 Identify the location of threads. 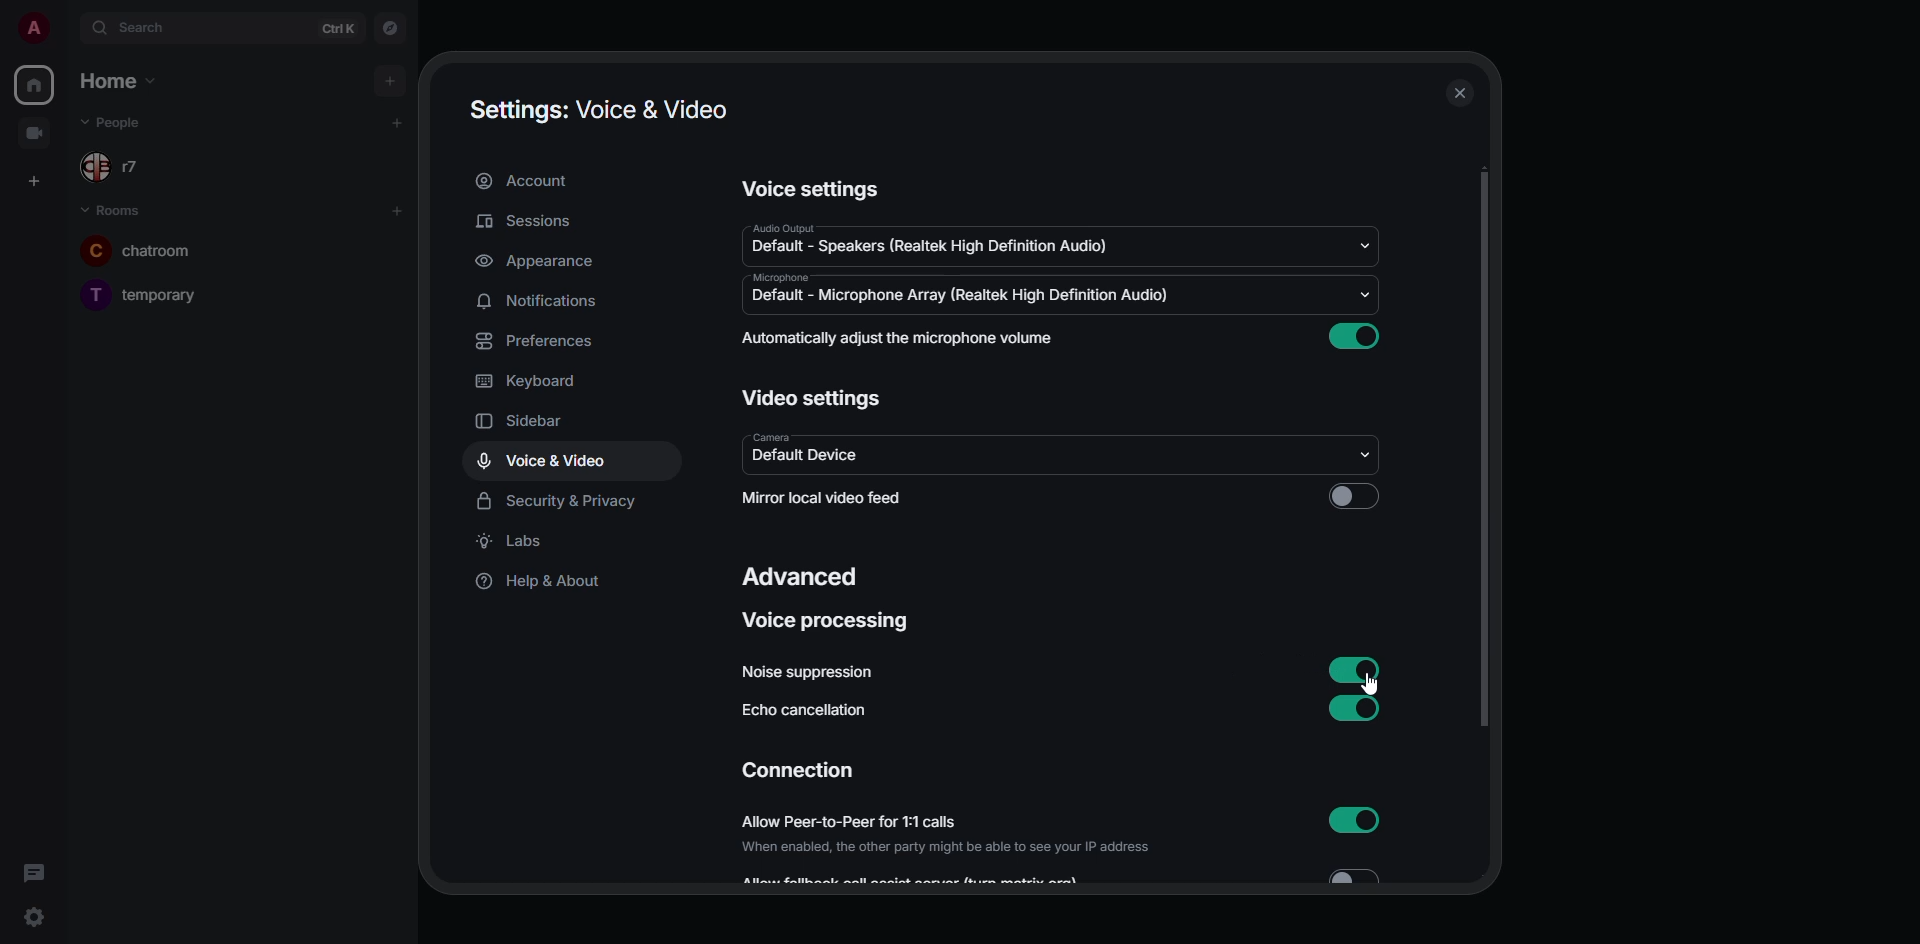
(34, 873).